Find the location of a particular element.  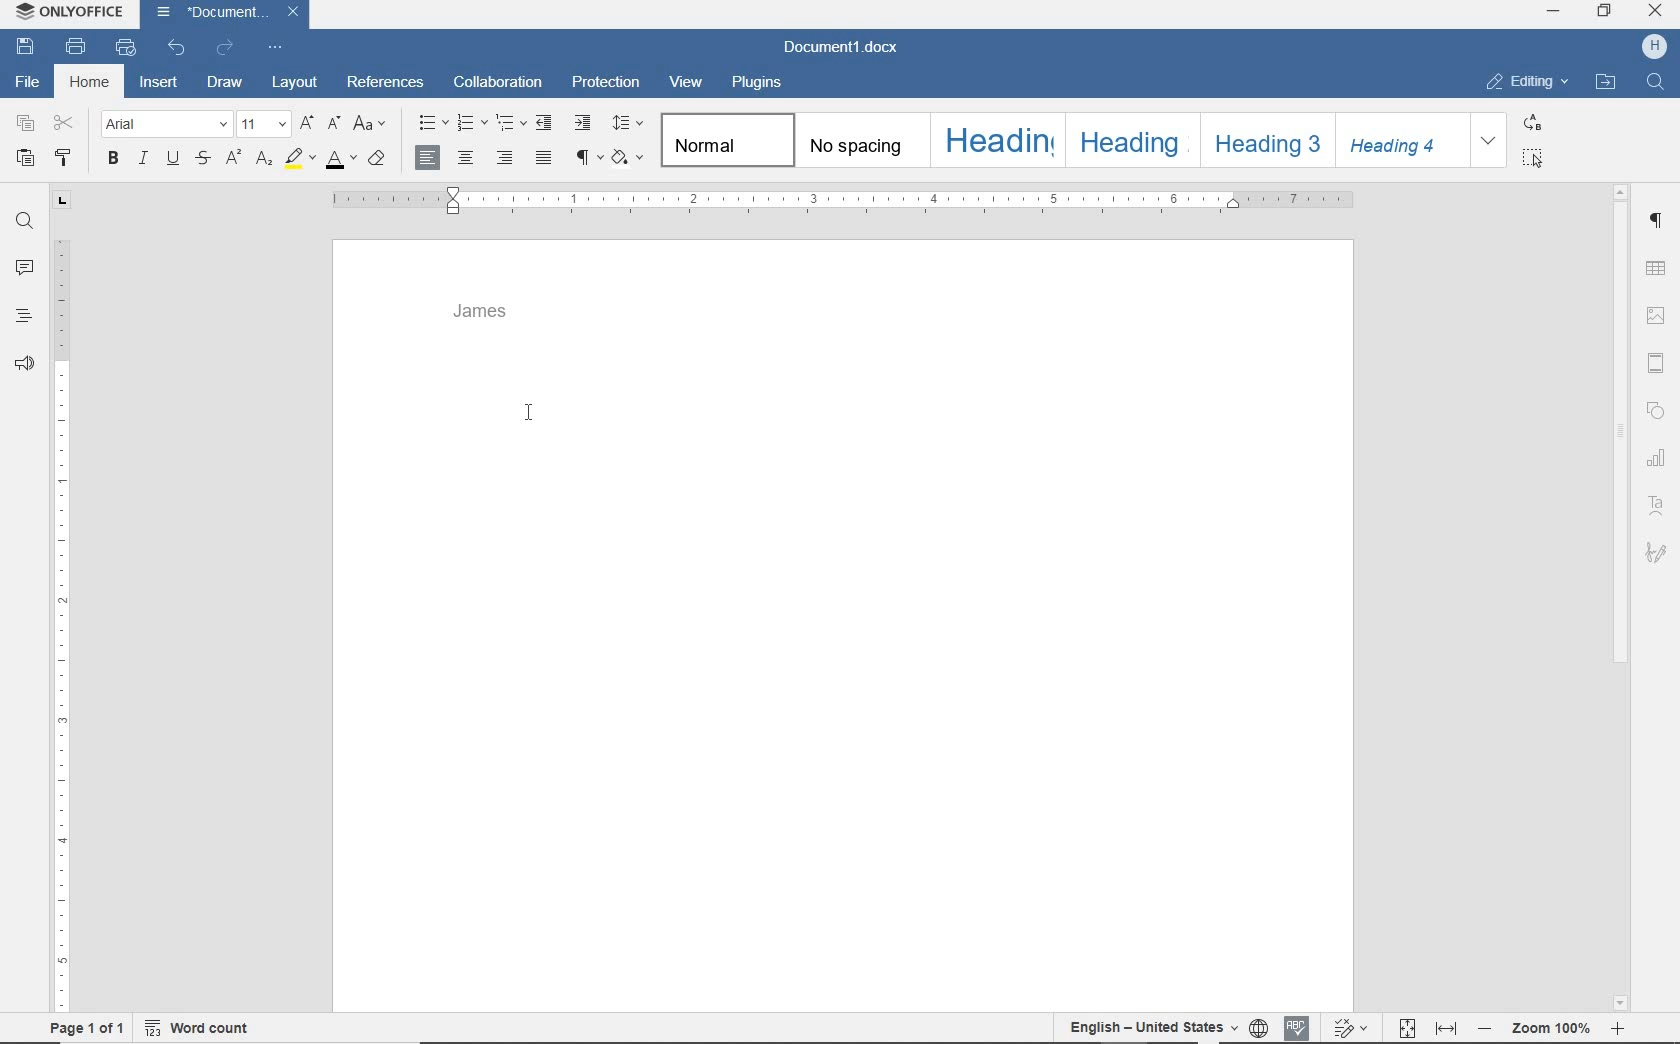

Heading3 is located at coordinates (1264, 139).